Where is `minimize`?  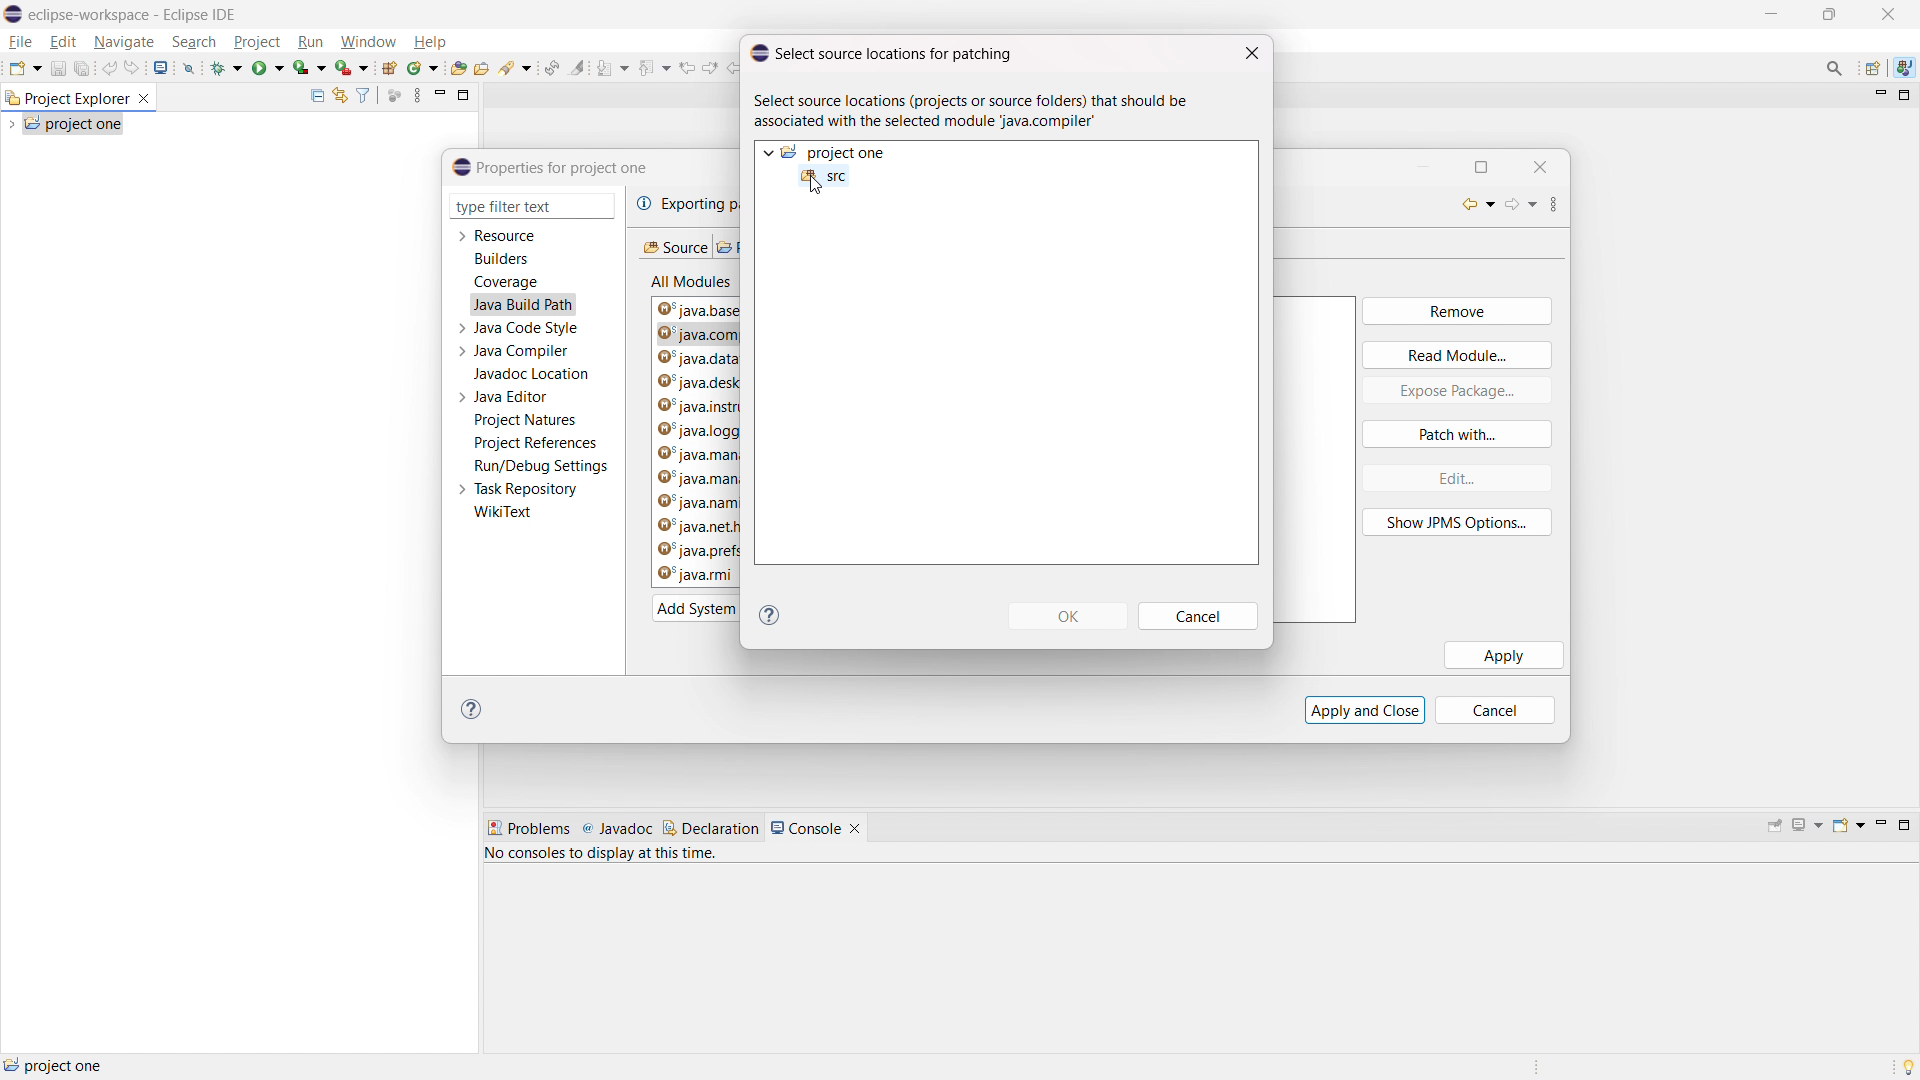 minimize is located at coordinates (1878, 96).